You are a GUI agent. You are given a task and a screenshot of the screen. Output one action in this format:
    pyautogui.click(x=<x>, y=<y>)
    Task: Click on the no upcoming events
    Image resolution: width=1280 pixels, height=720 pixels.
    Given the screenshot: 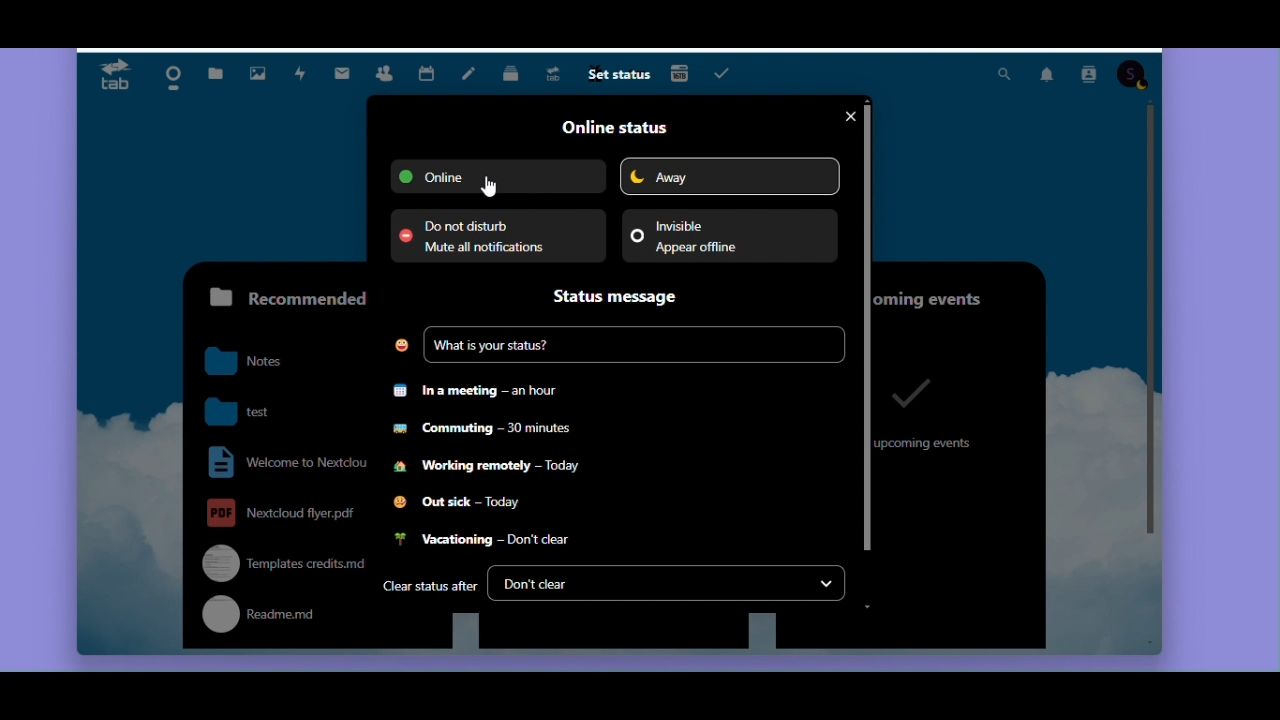 What is the action you would take?
    pyautogui.click(x=928, y=411)
    